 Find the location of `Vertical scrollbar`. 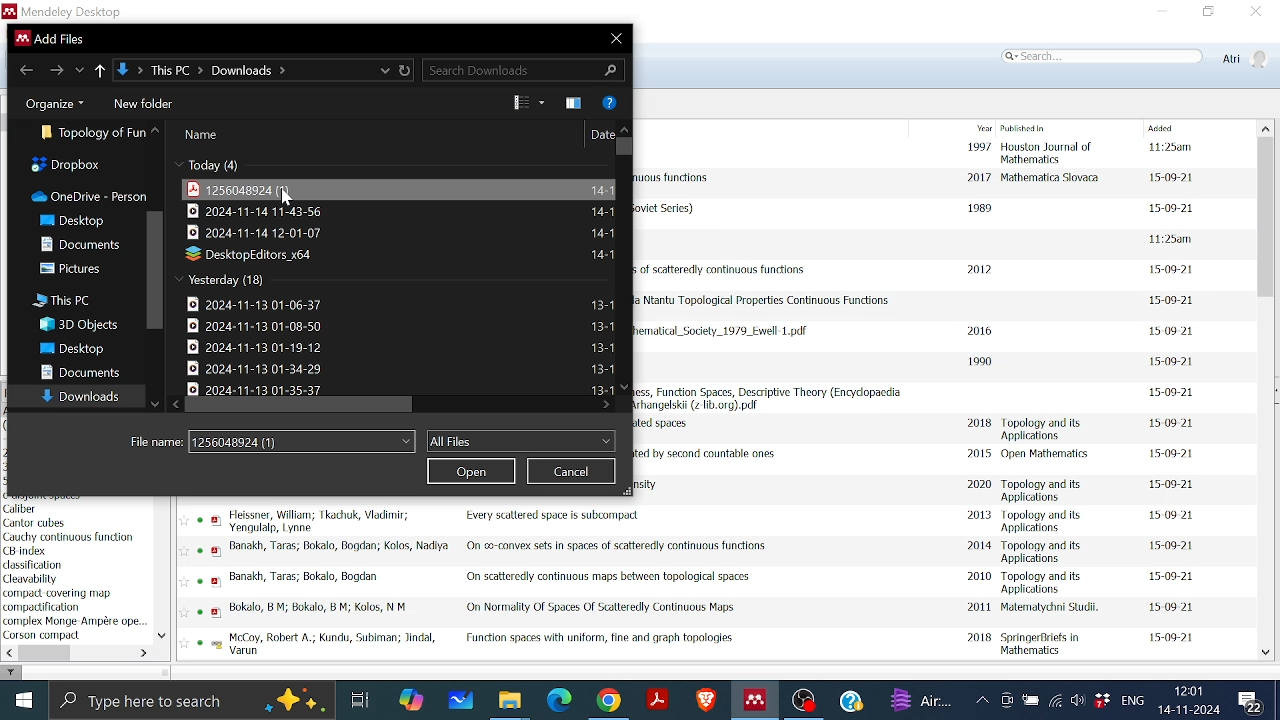

Vertical scrollbar is located at coordinates (1266, 218).